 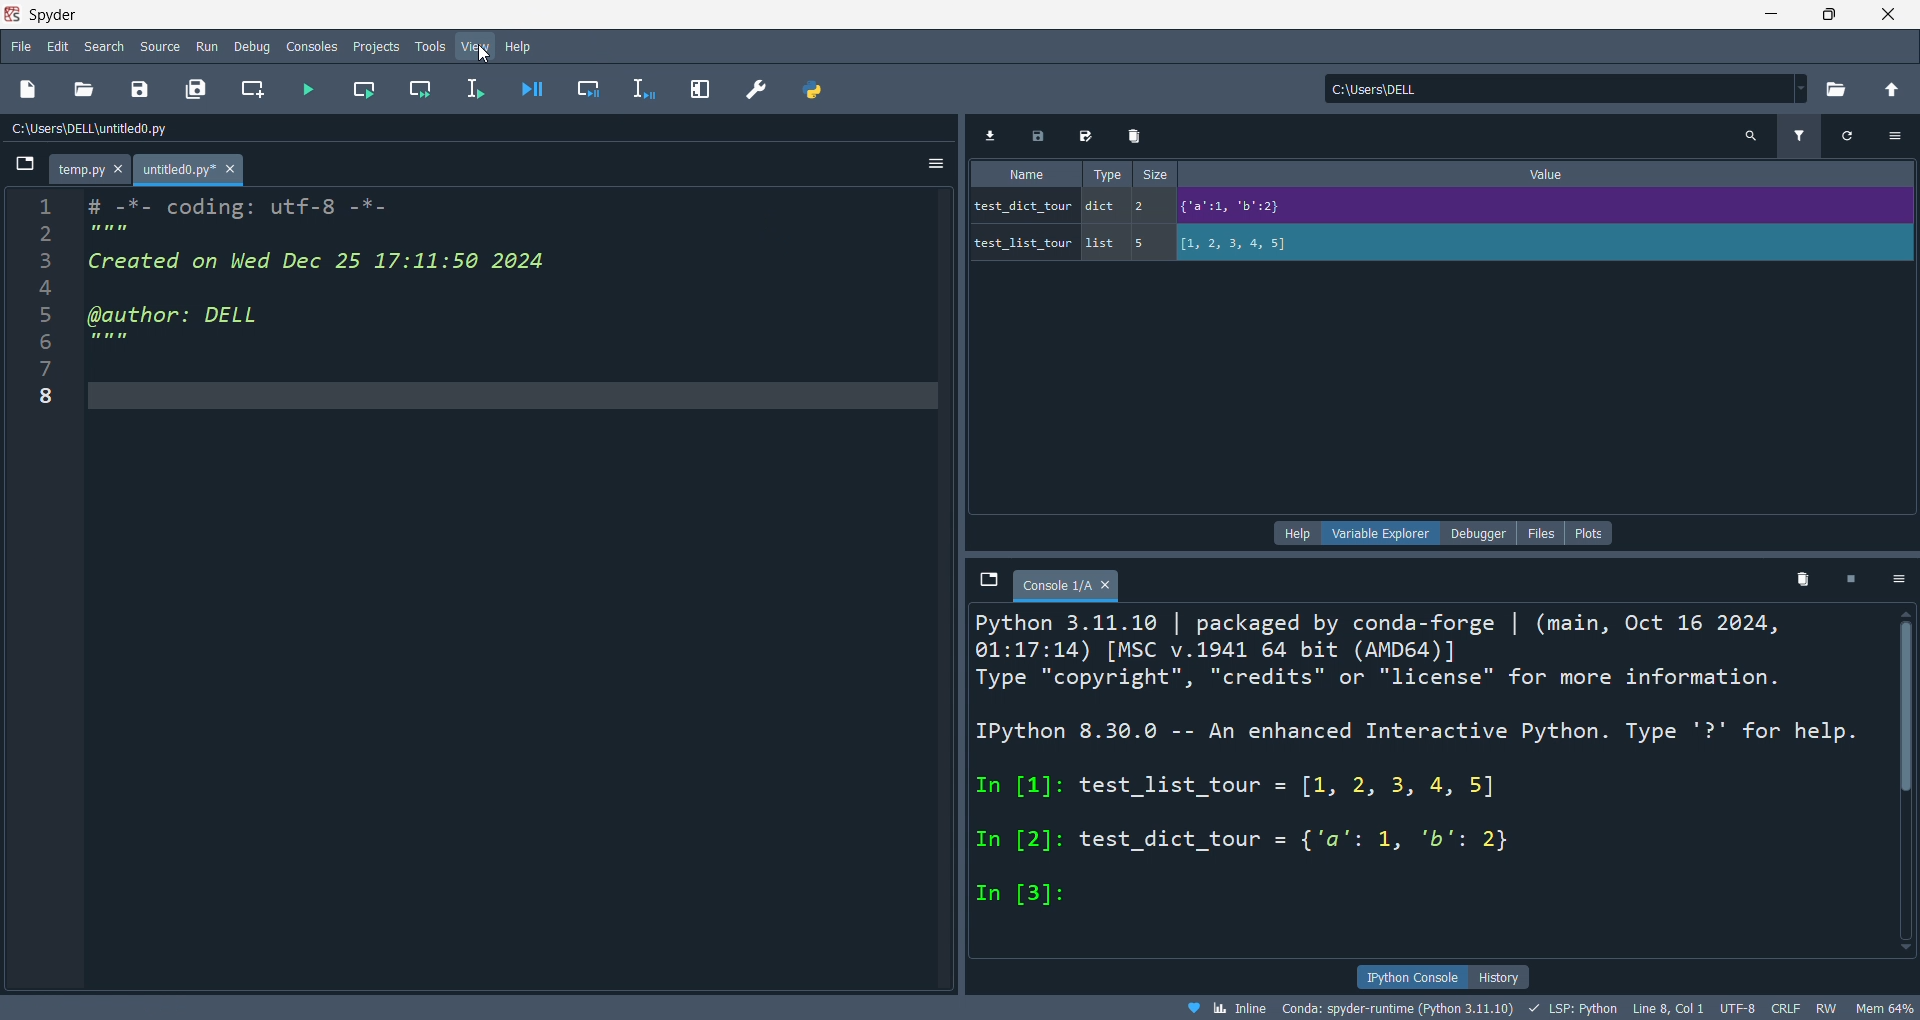 I want to click on edit, so click(x=58, y=46).